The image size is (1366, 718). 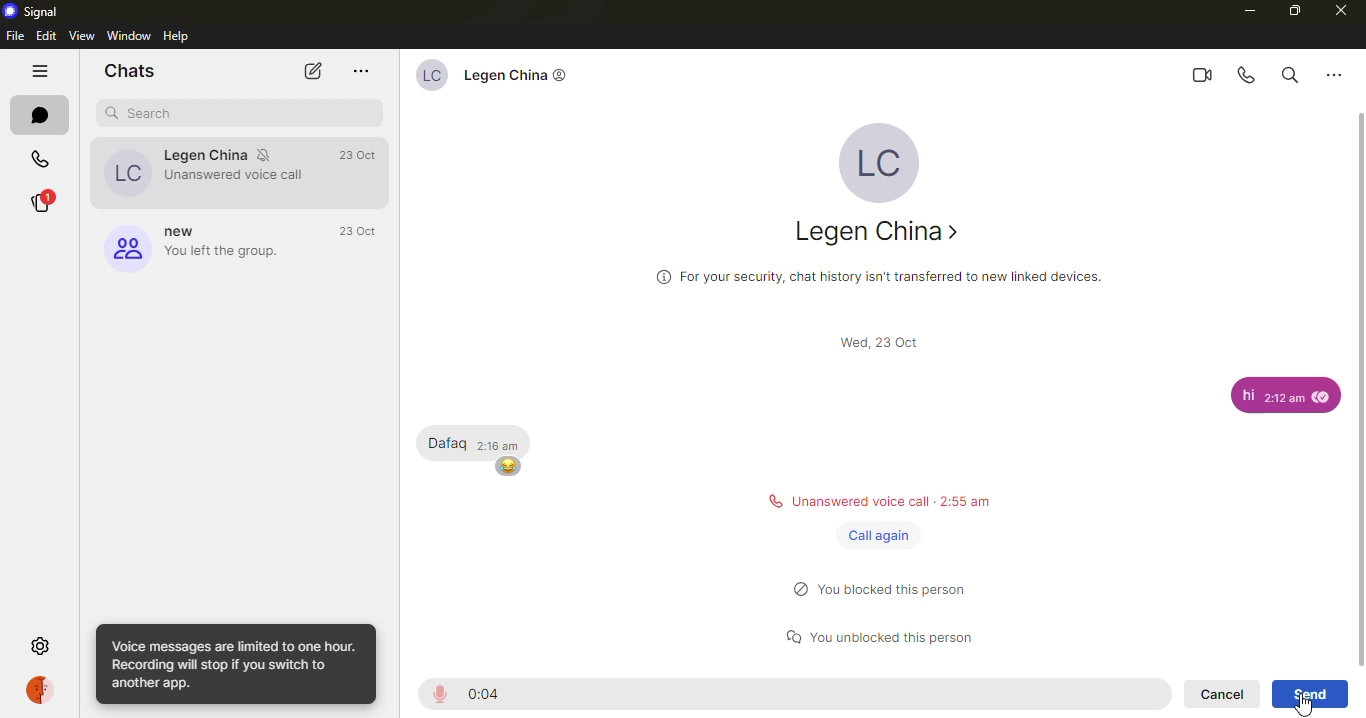 What do you see at coordinates (41, 72) in the screenshot?
I see `hide tabs` at bounding box center [41, 72].